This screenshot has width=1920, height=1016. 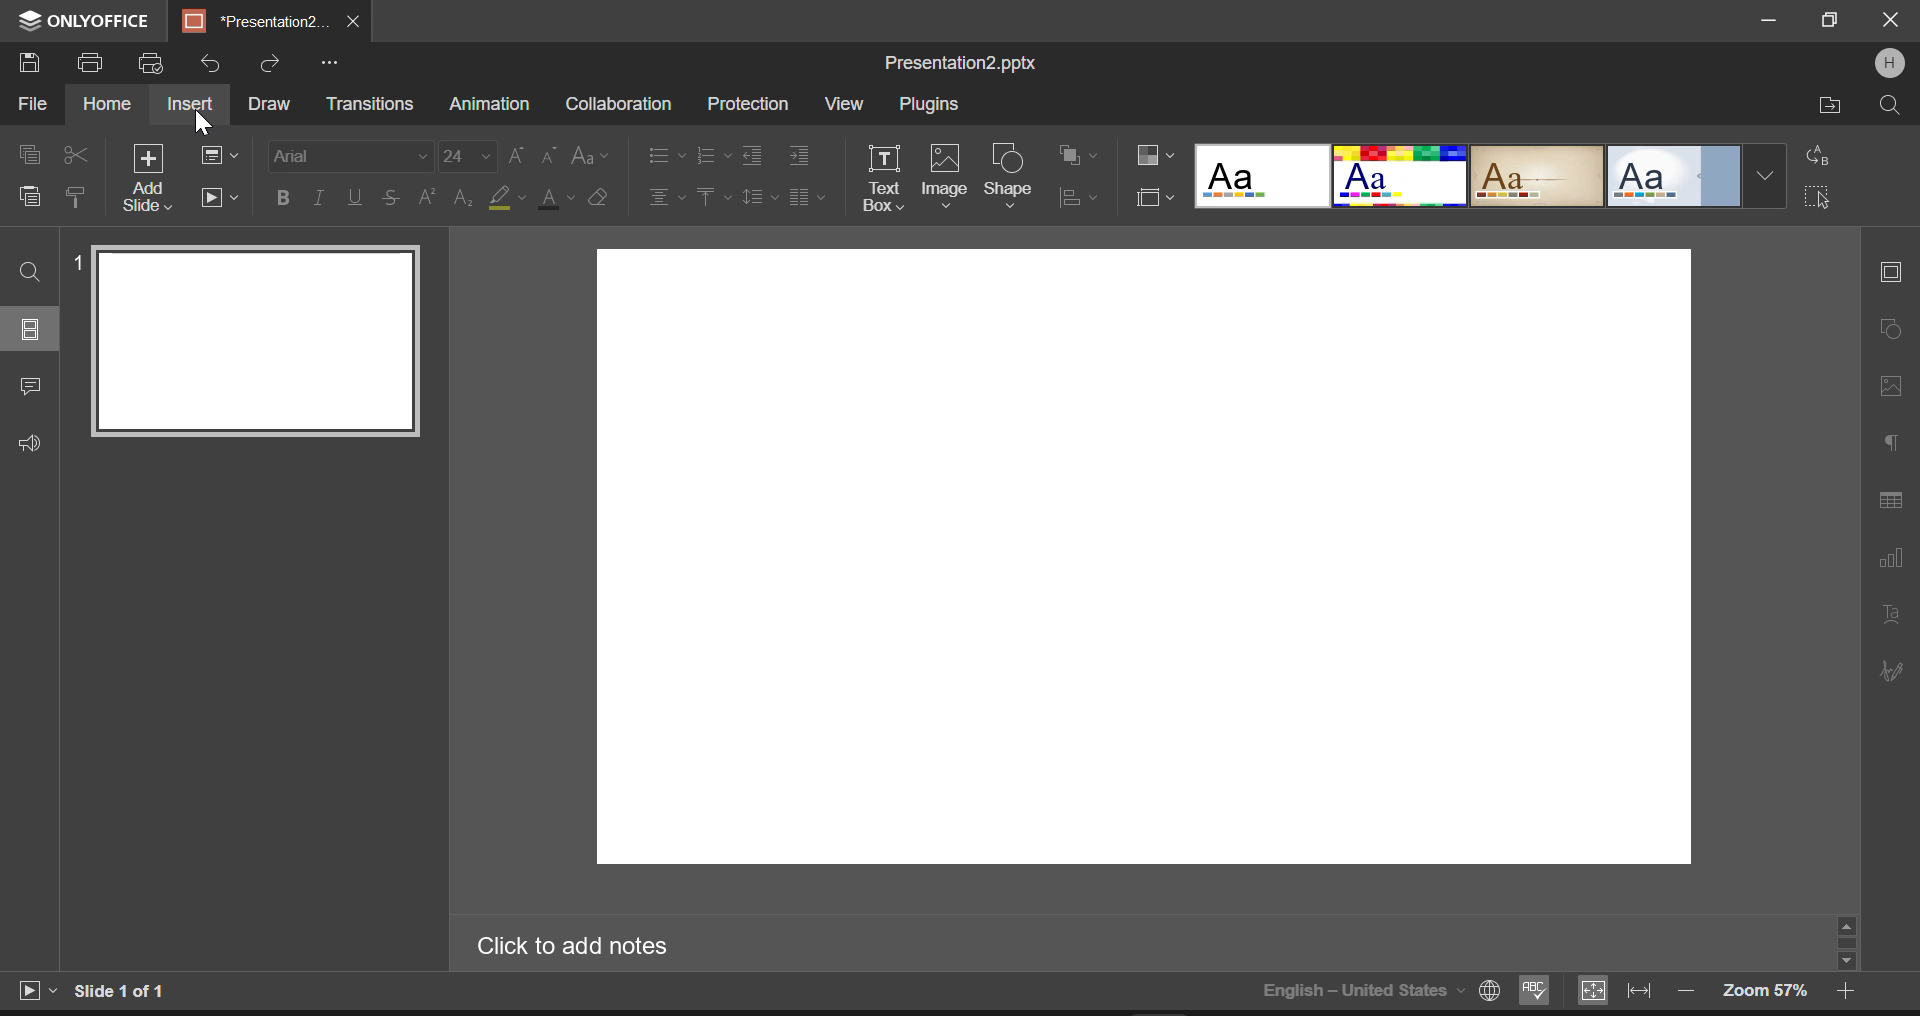 I want to click on Replace, so click(x=1822, y=157).